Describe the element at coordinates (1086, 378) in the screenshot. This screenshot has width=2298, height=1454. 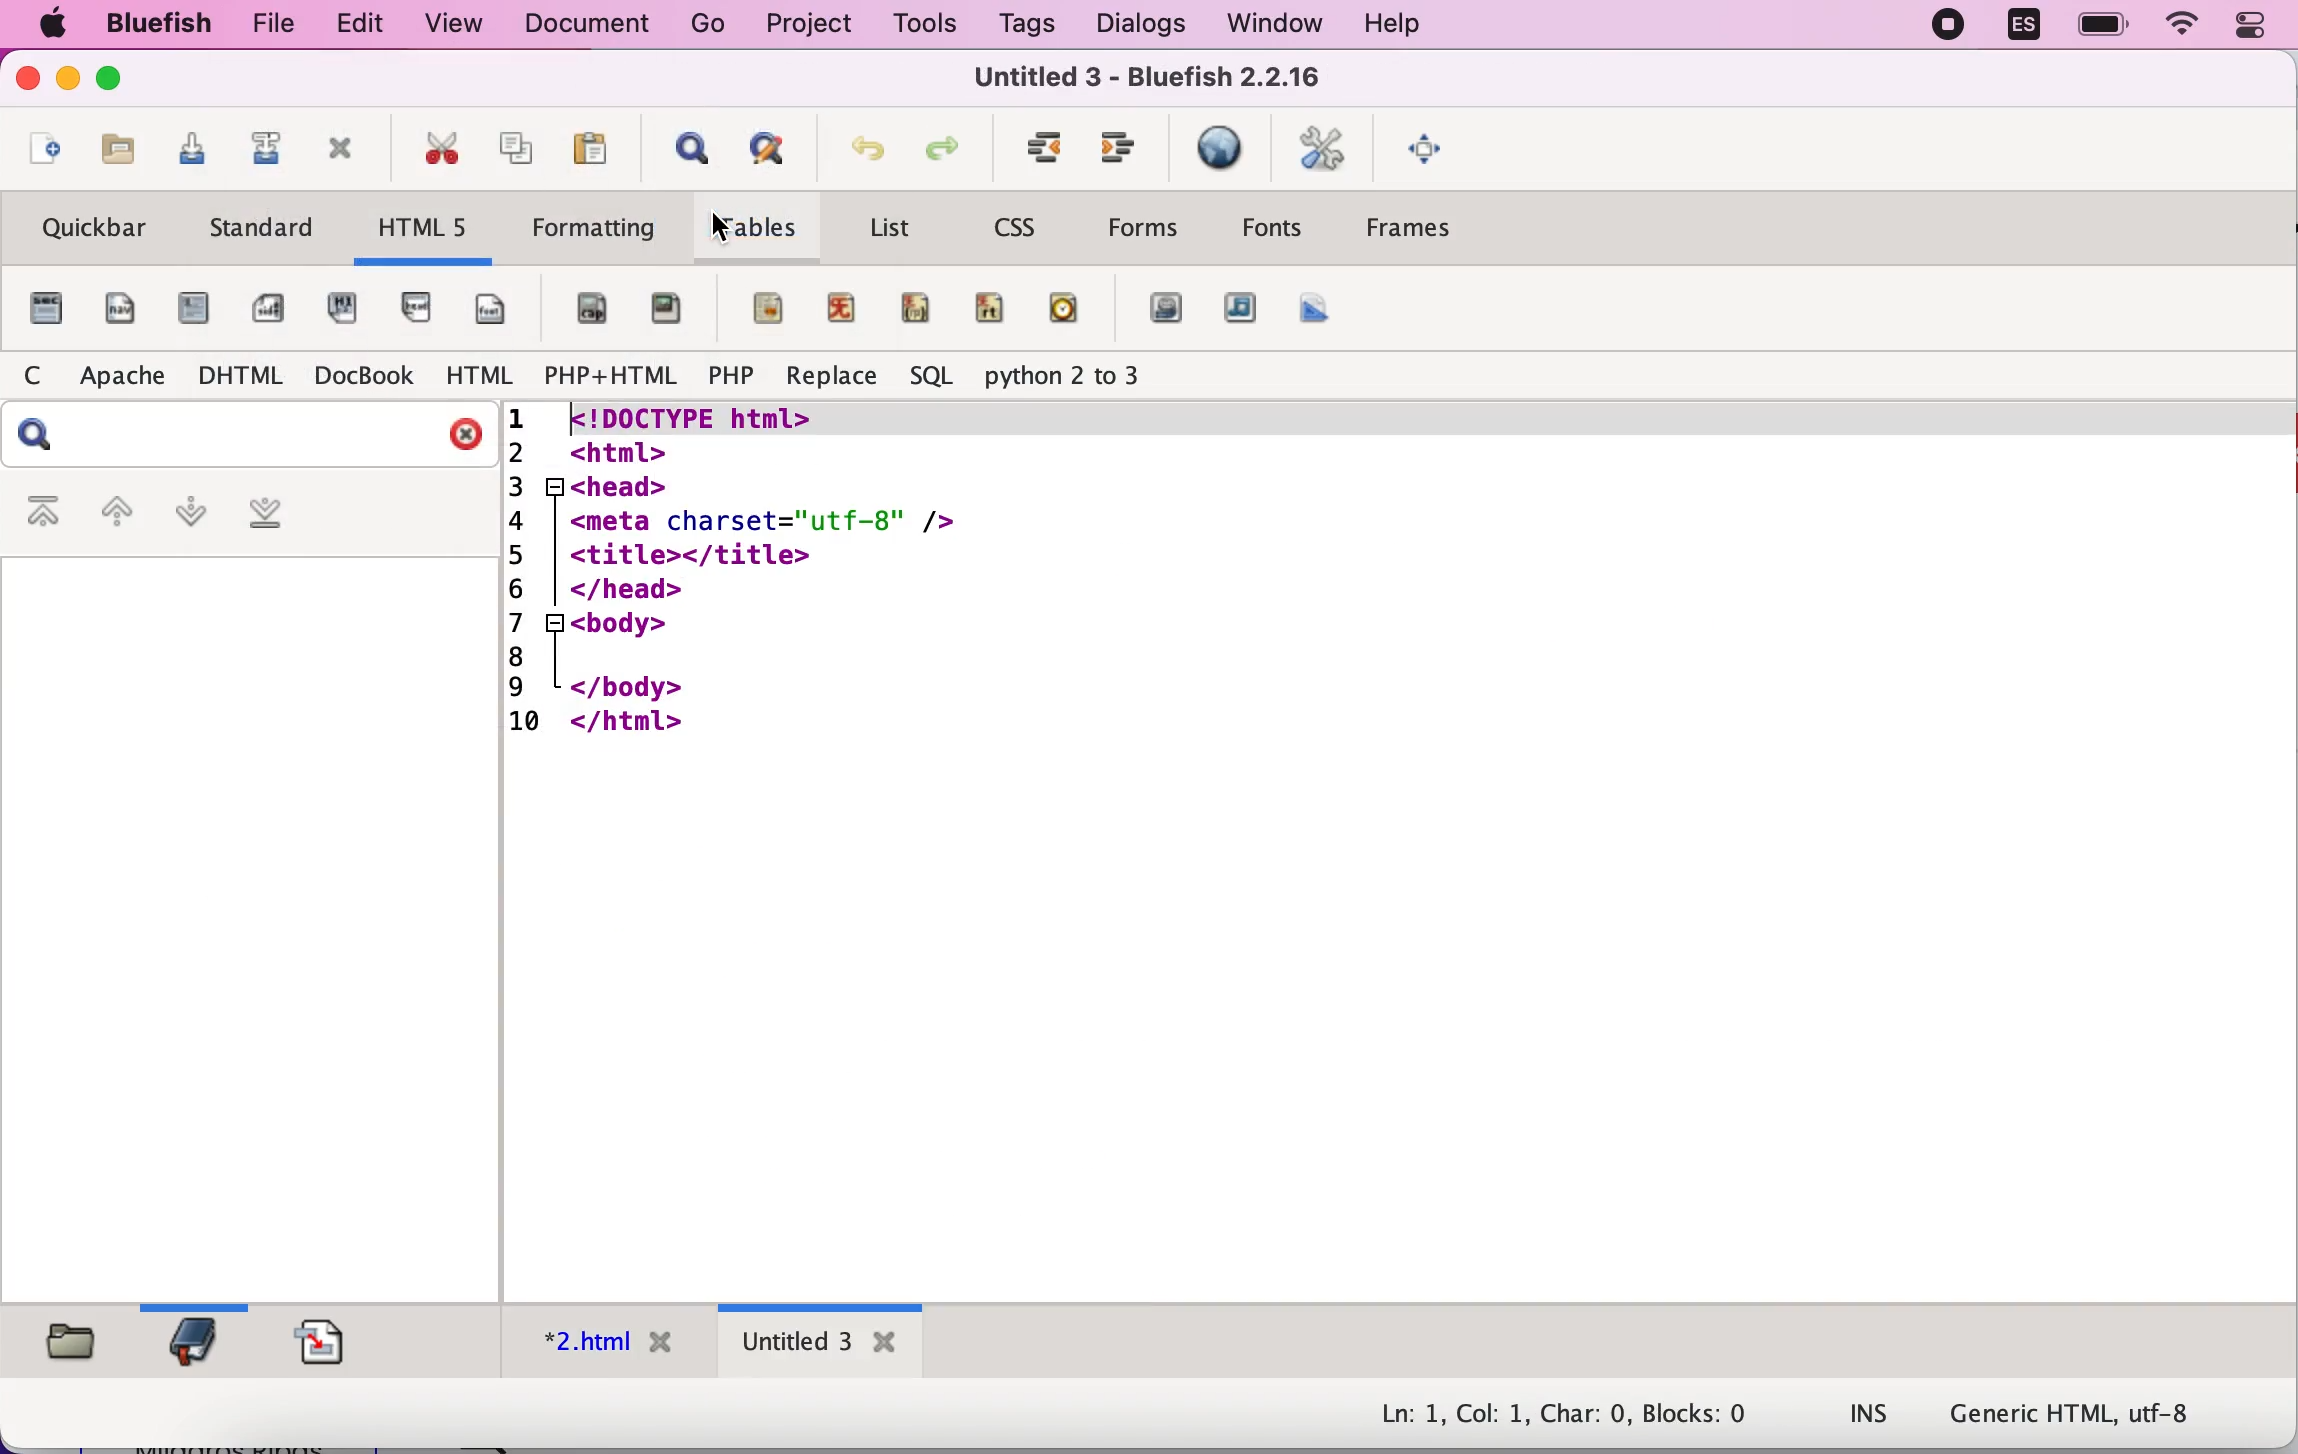
I see `python 2 to 3` at that location.